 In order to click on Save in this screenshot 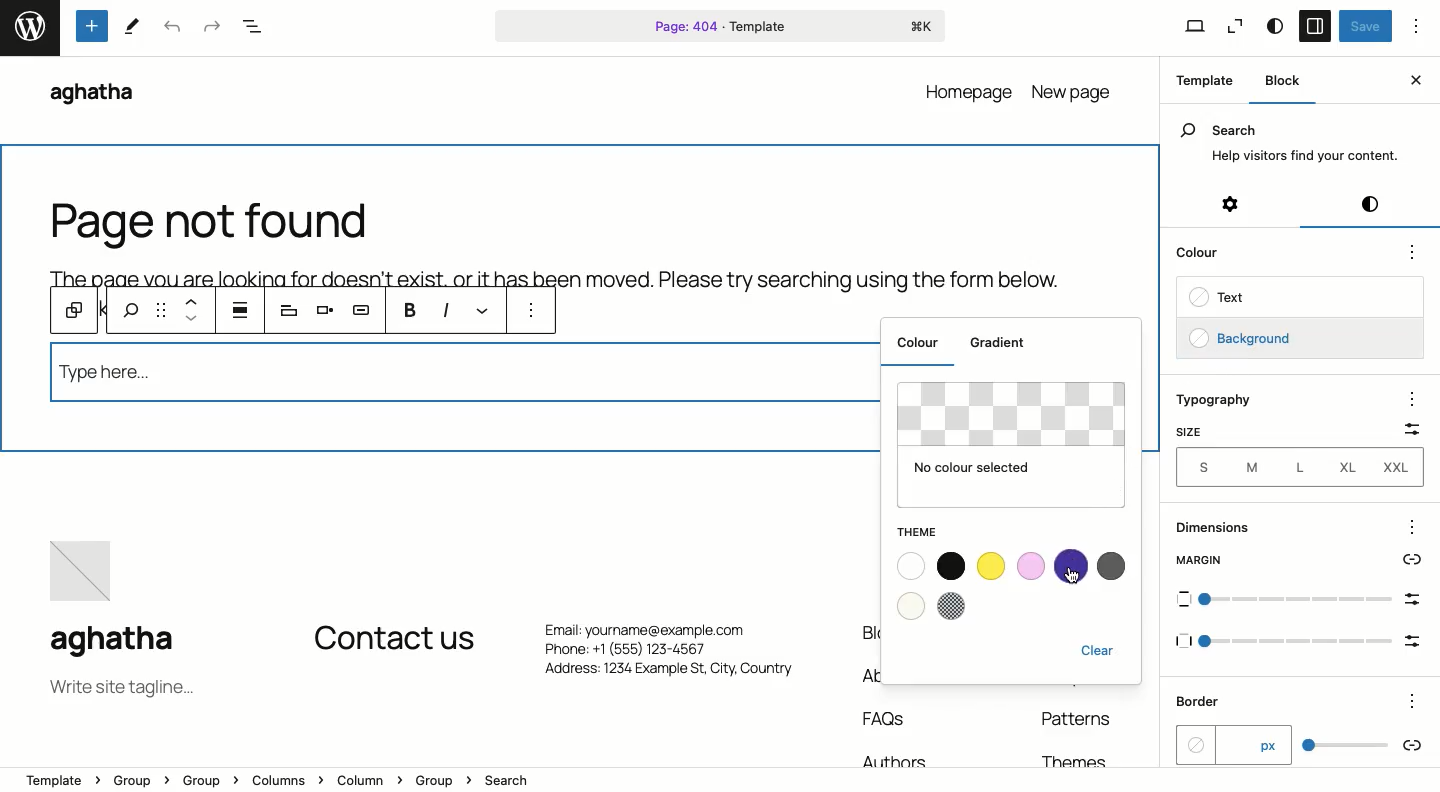, I will do `click(1366, 26)`.